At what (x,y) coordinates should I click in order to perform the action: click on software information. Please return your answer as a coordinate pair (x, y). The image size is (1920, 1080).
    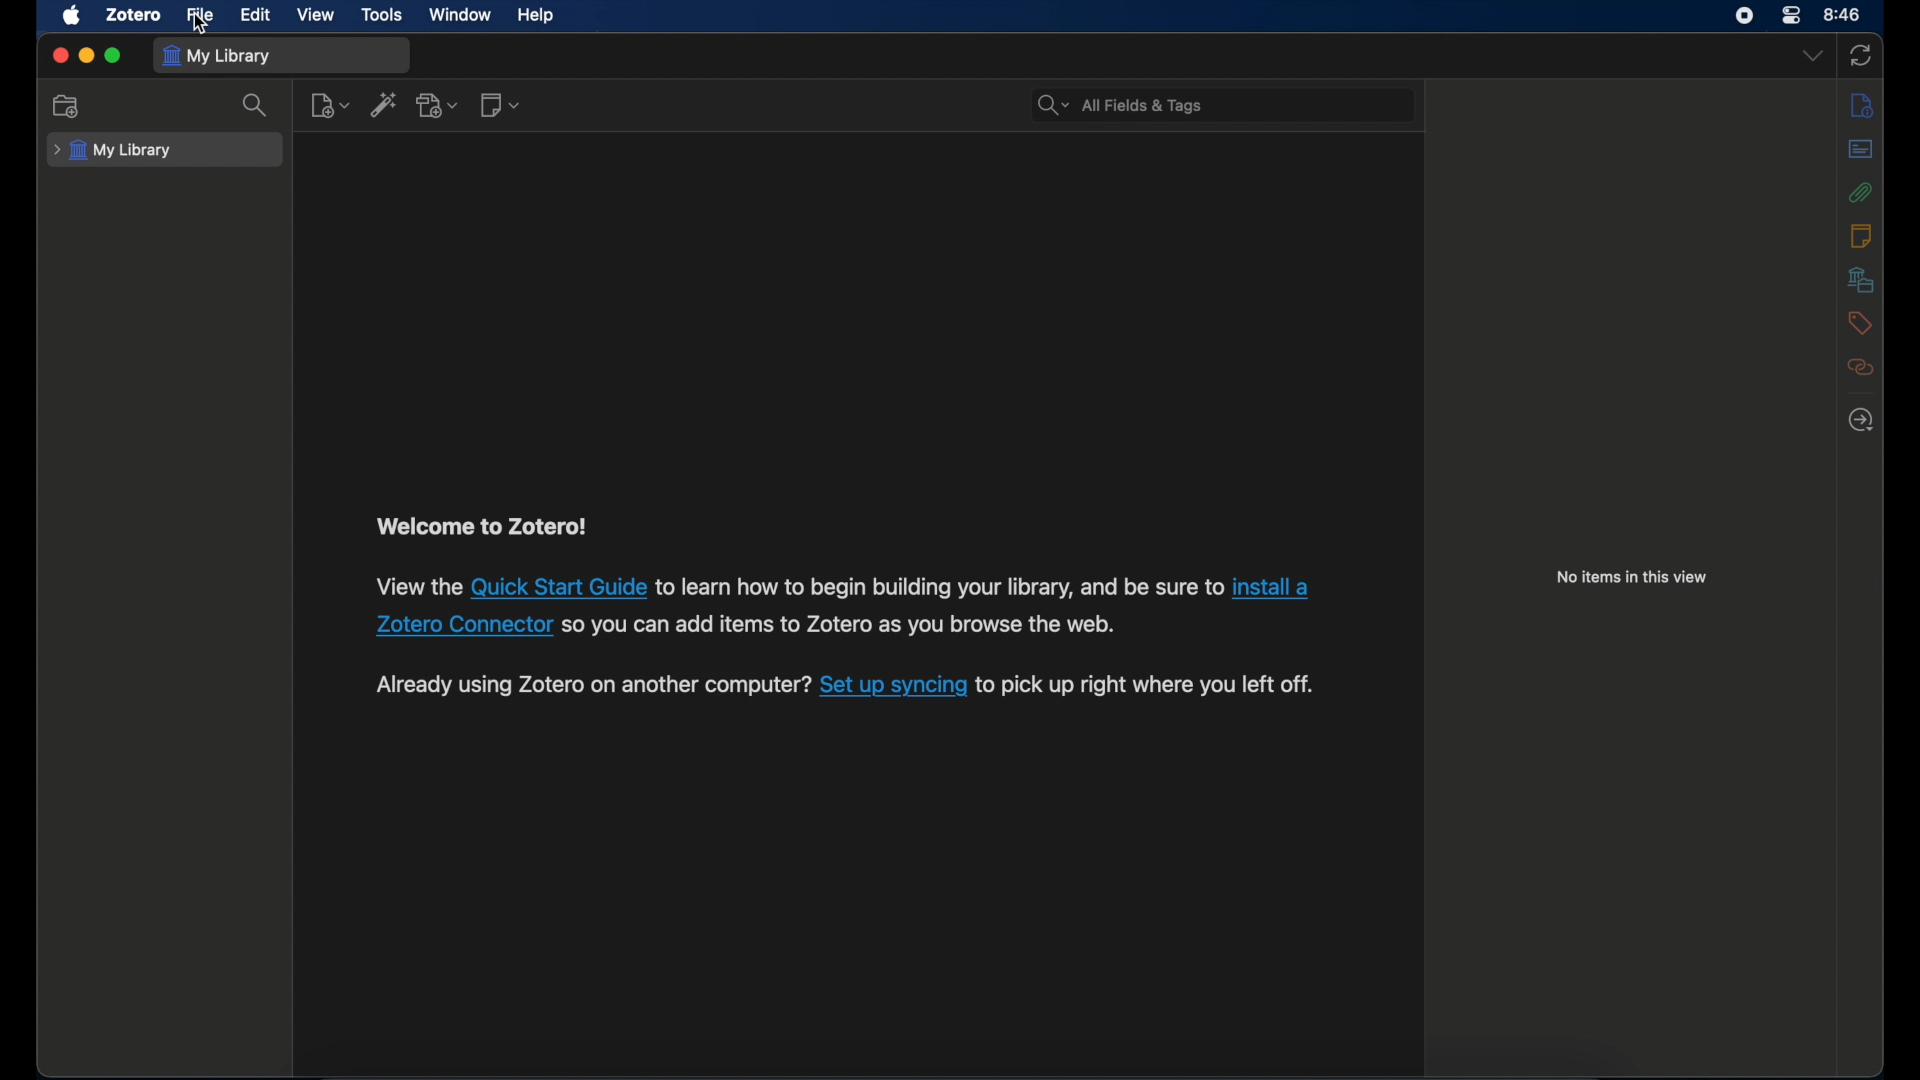
    Looking at the image, I should click on (1152, 687).